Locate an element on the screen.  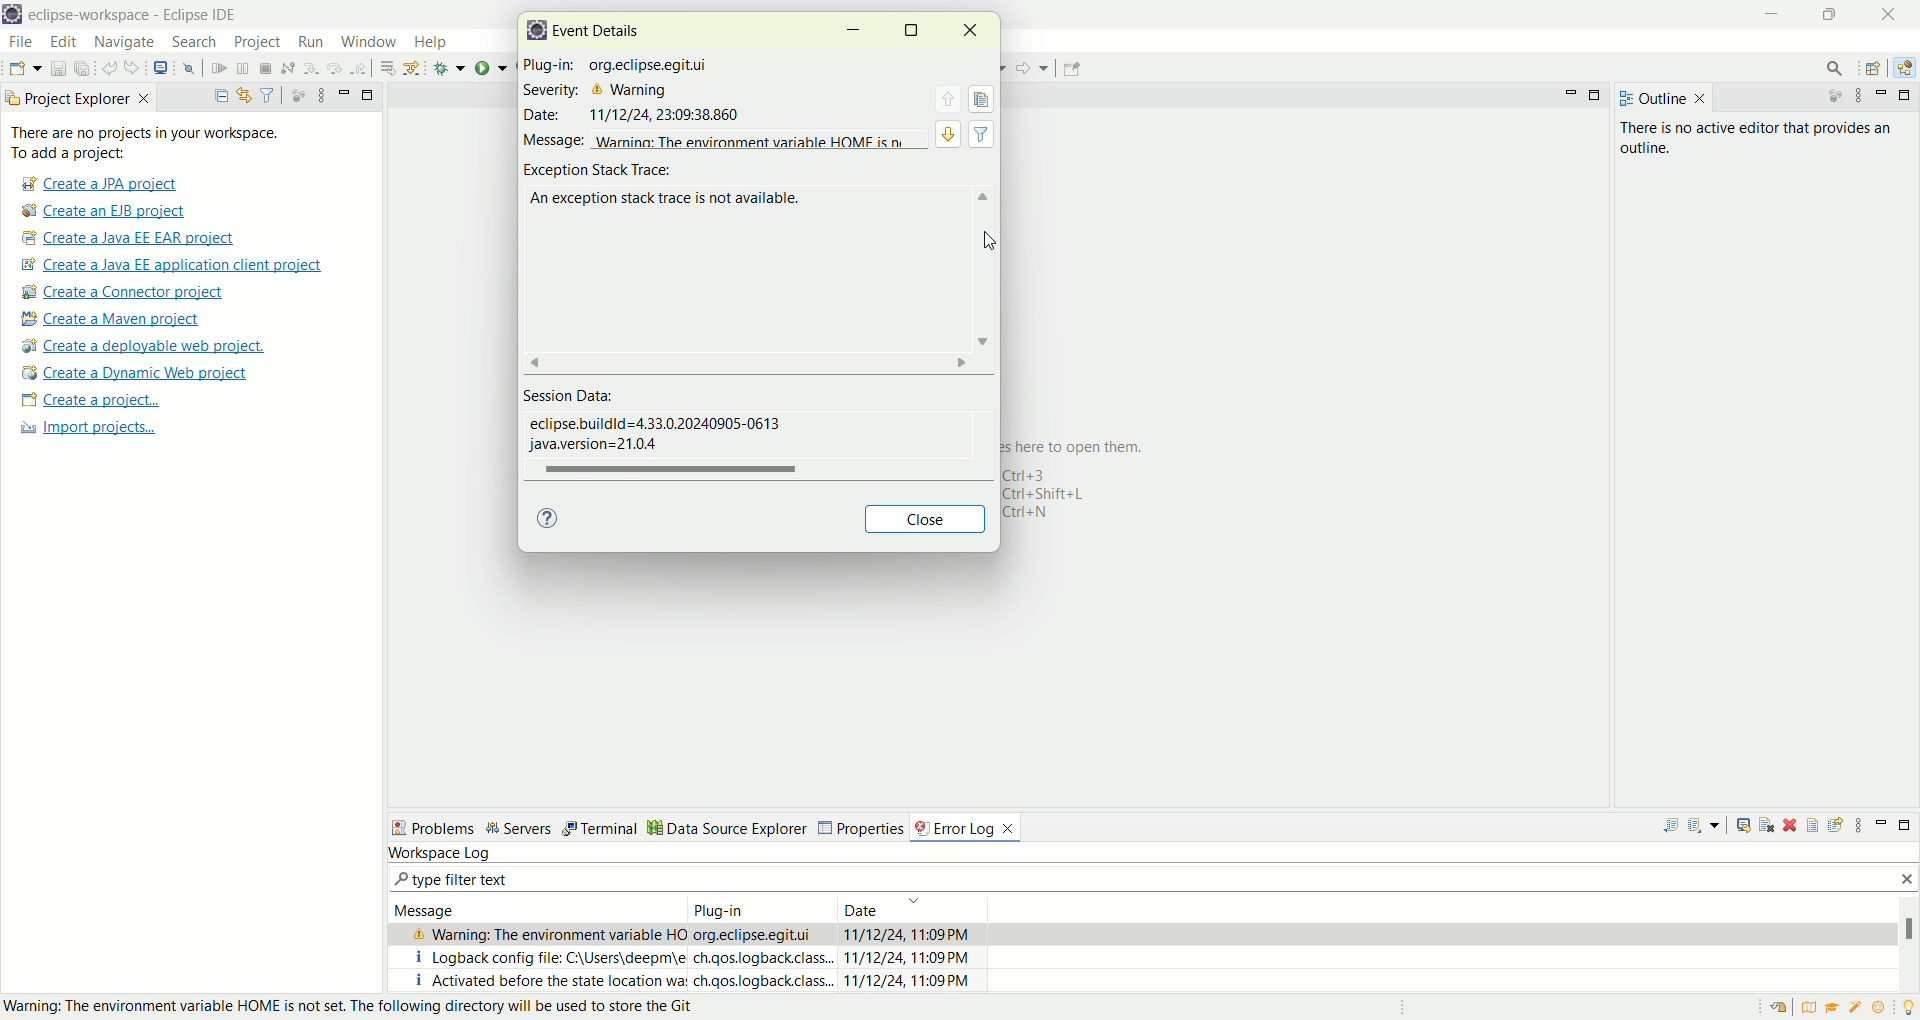
maximize is located at coordinates (913, 30).